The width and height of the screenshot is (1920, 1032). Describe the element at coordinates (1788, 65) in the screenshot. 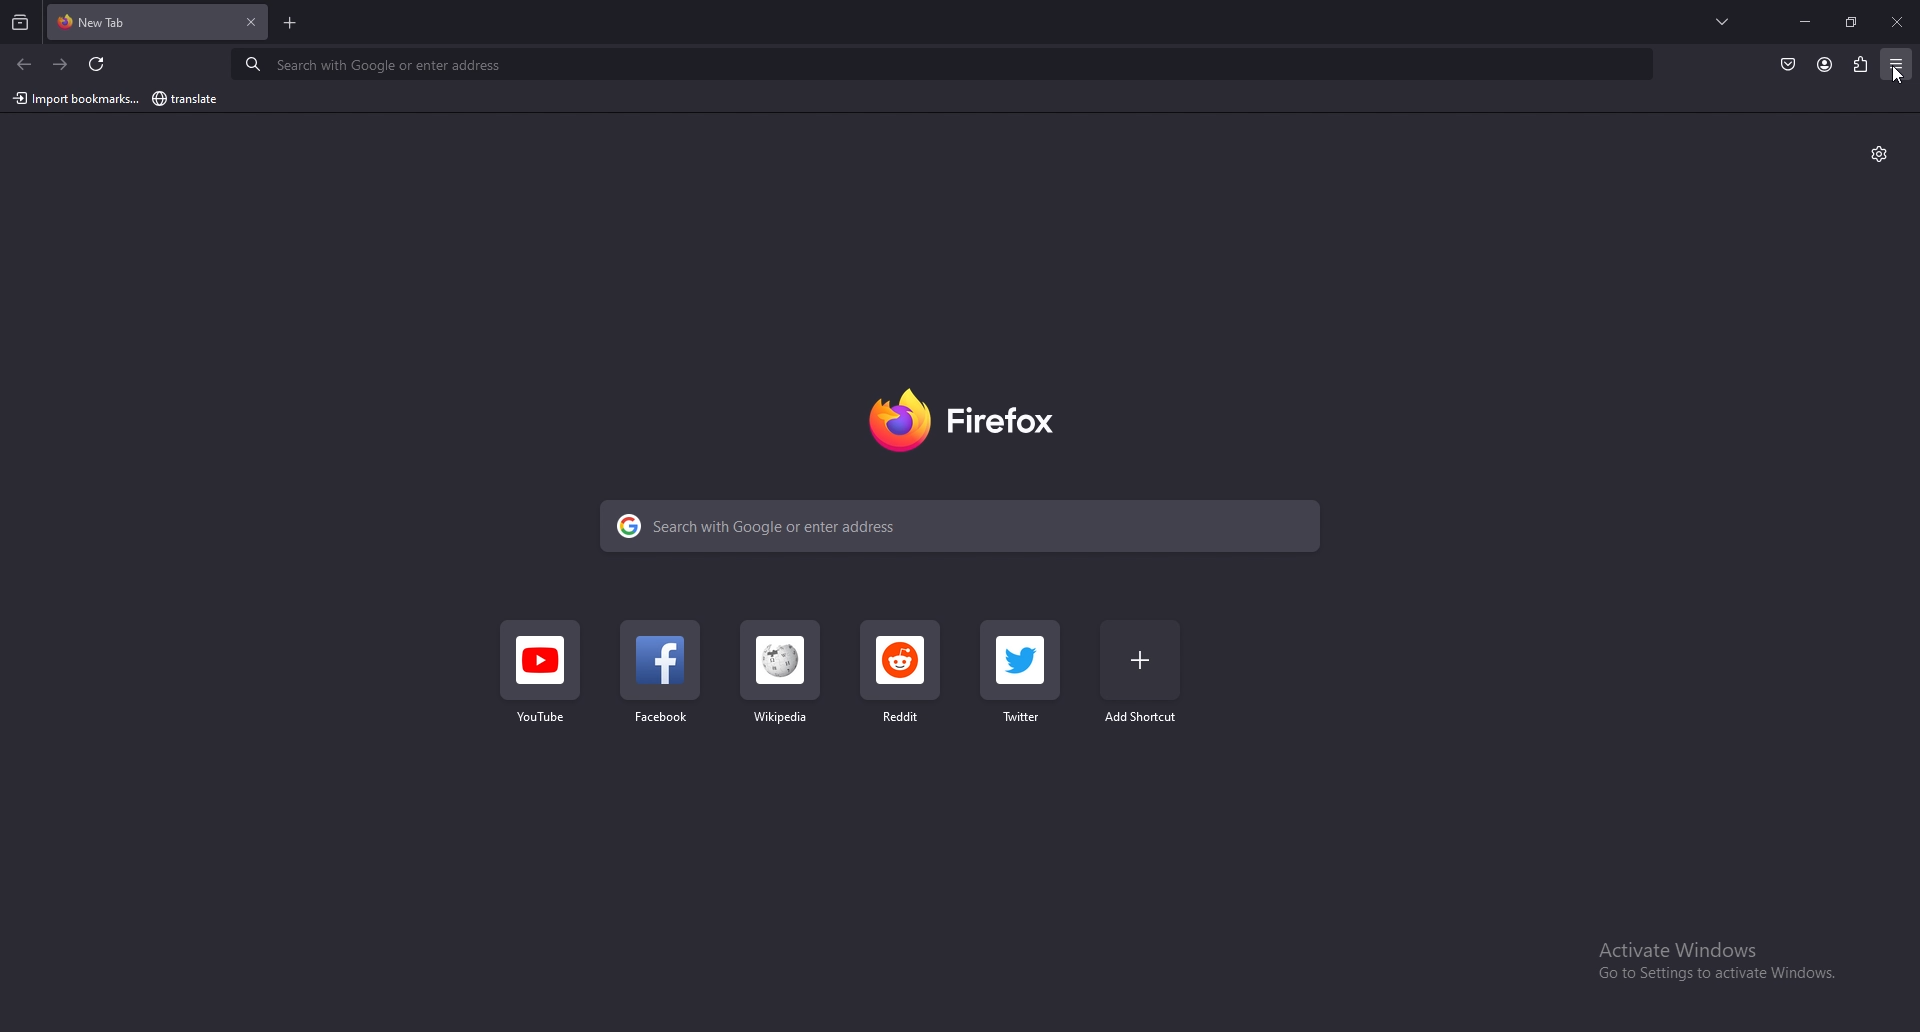

I see `save to pocket` at that location.